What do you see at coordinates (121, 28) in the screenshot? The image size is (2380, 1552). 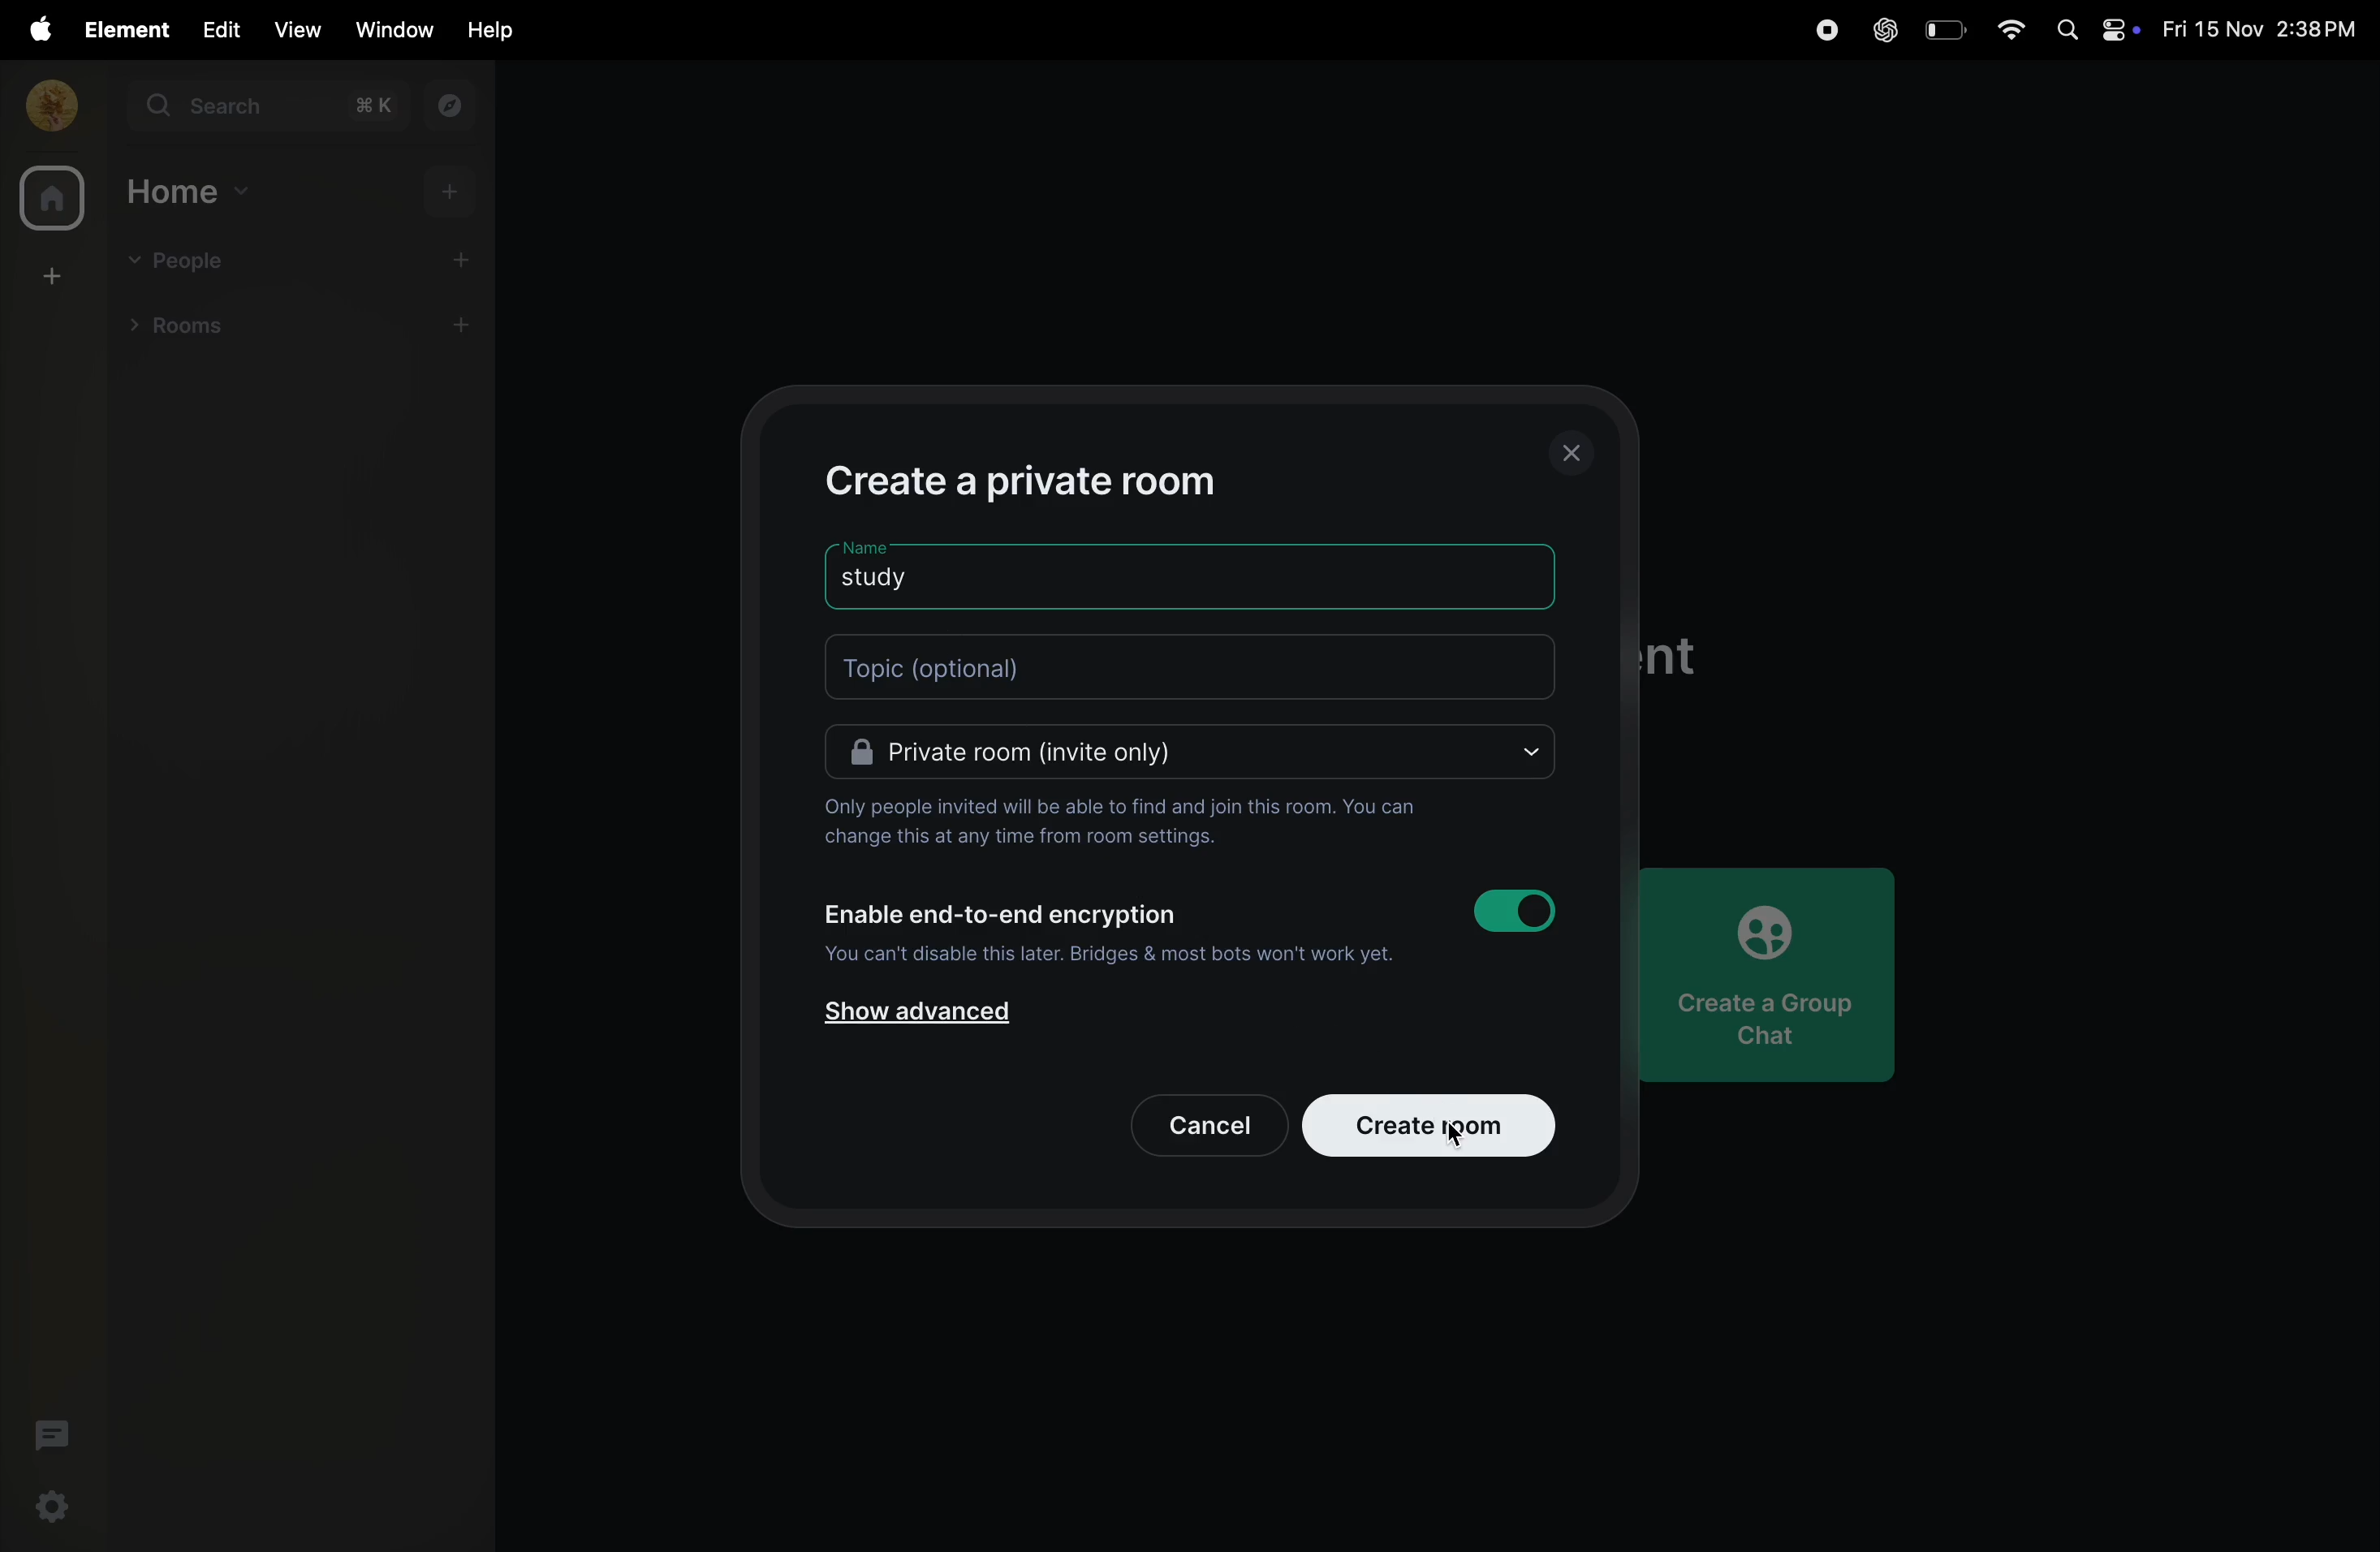 I see `element menu` at bounding box center [121, 28].